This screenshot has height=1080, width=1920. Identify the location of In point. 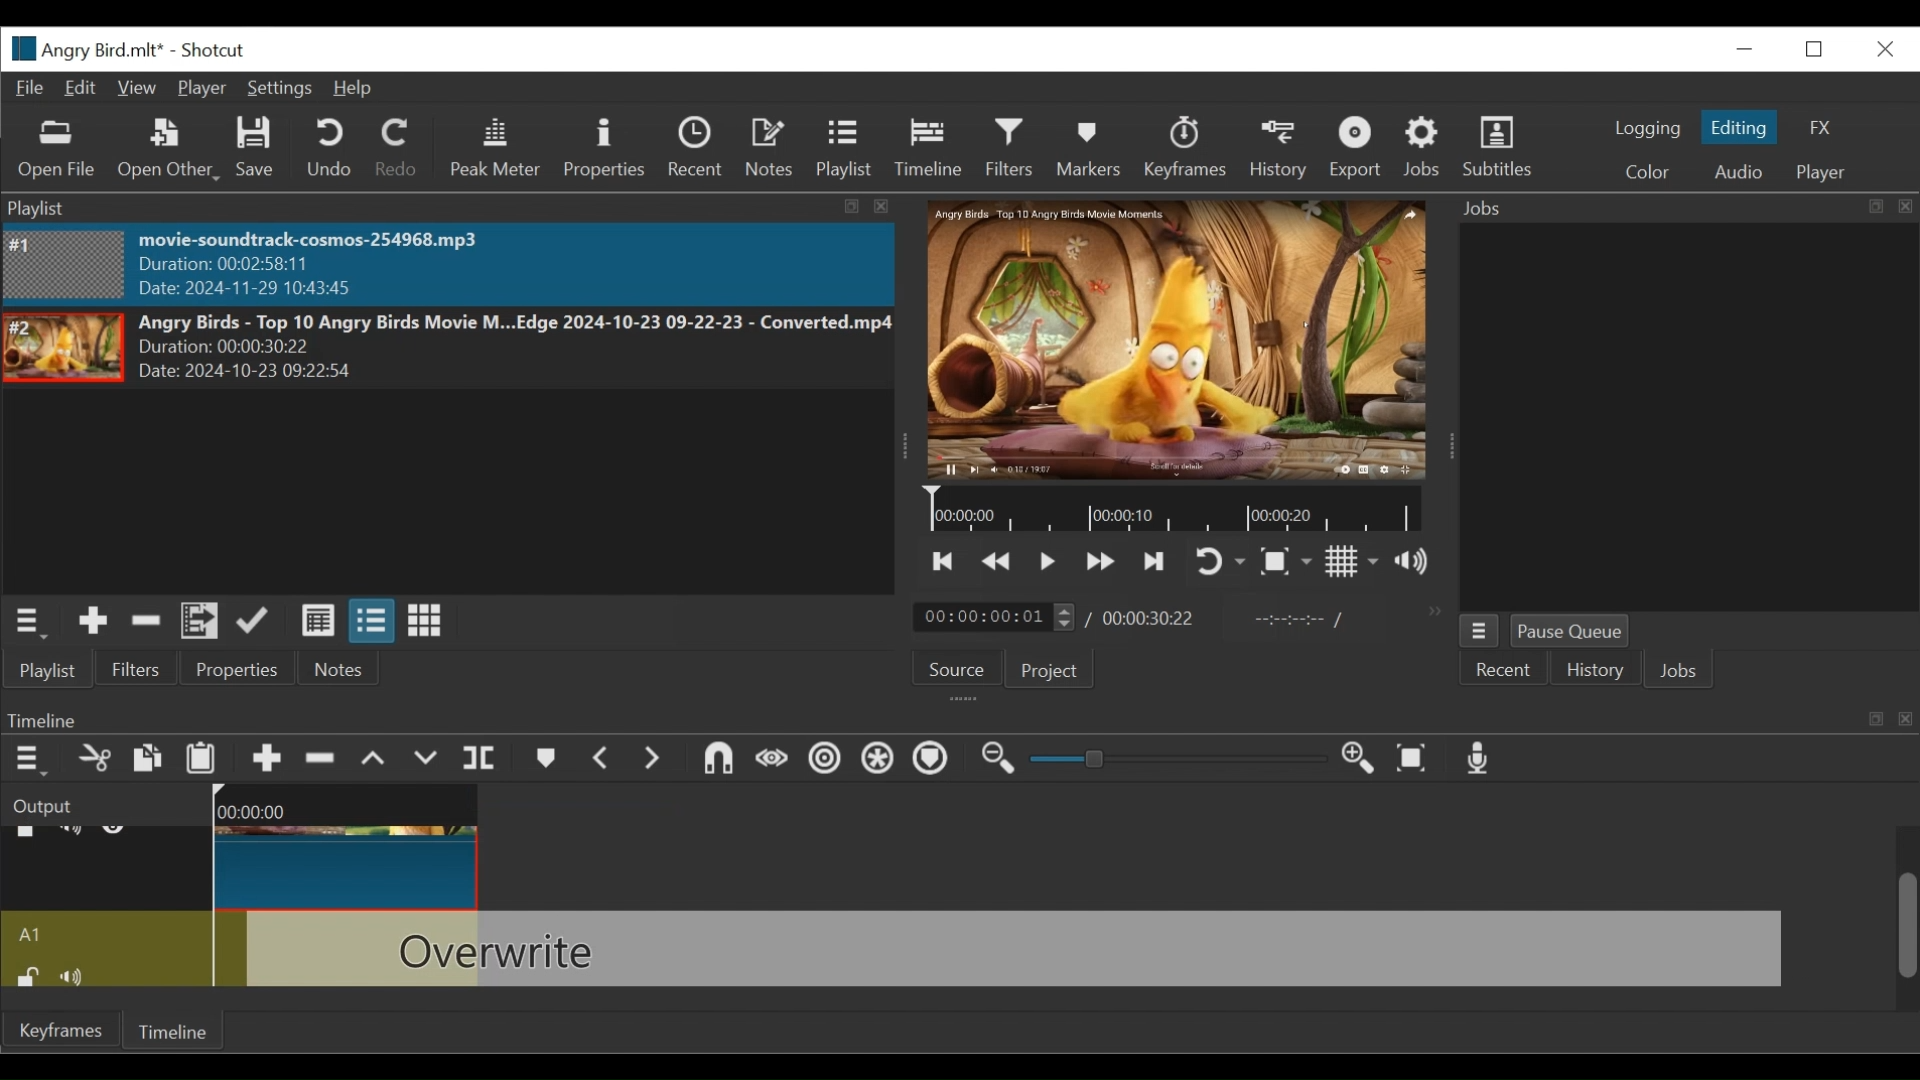
(1293, 618).